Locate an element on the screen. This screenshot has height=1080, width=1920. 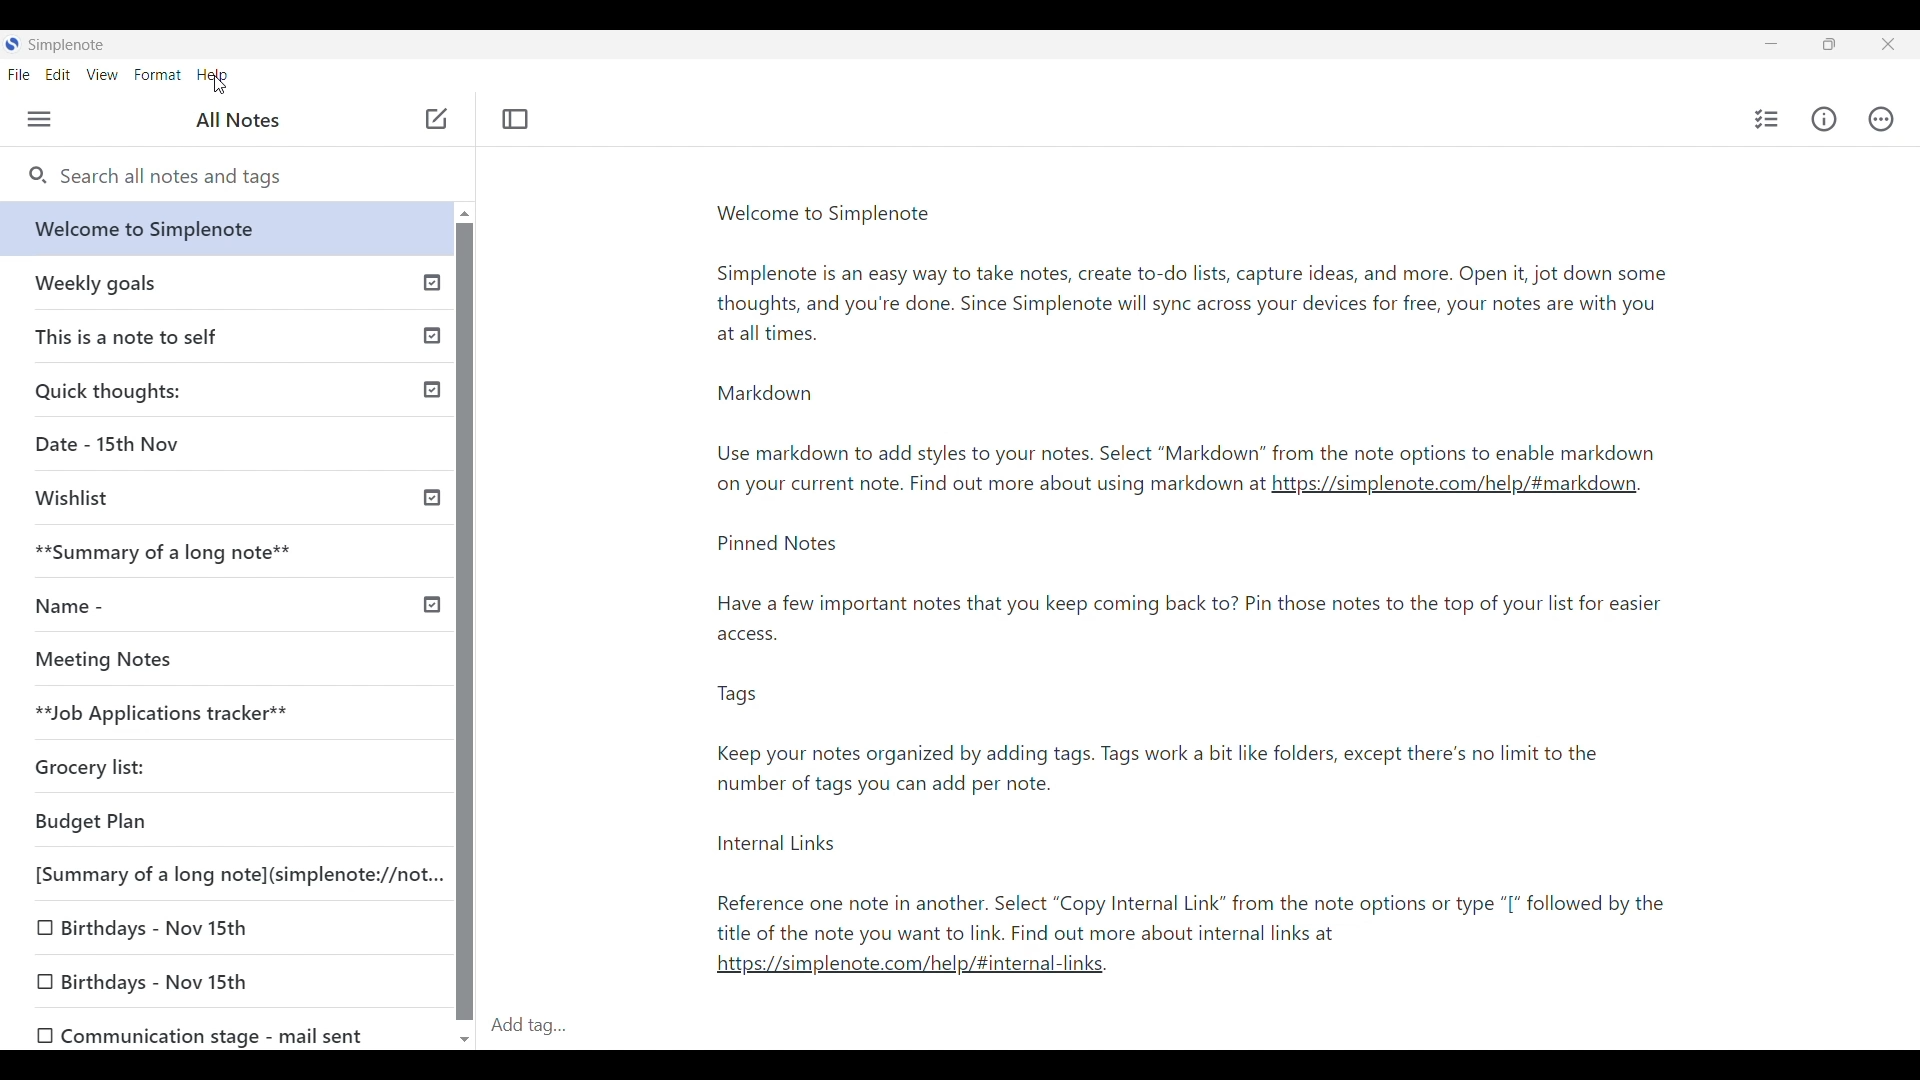
Name - is located at coordinates (194, 601).